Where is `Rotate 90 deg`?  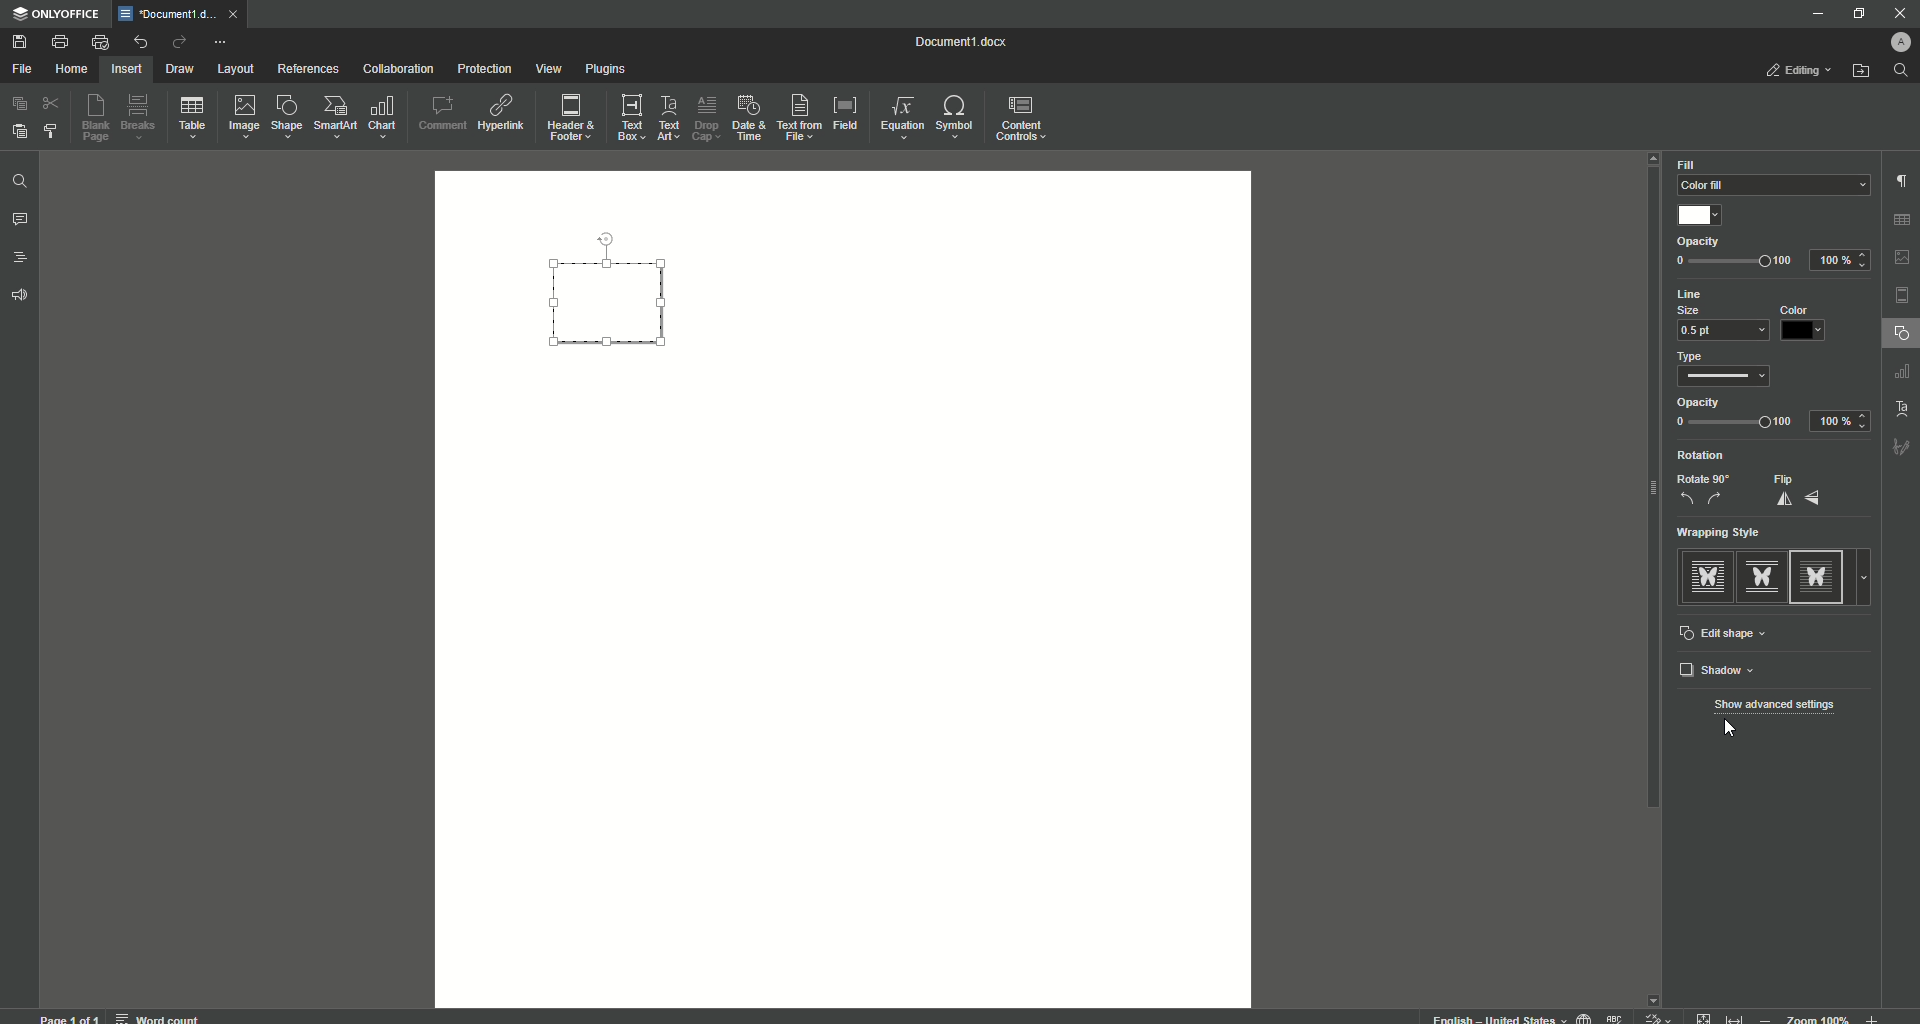 Rotate 90 deg is located at coordinates (1703, 490).